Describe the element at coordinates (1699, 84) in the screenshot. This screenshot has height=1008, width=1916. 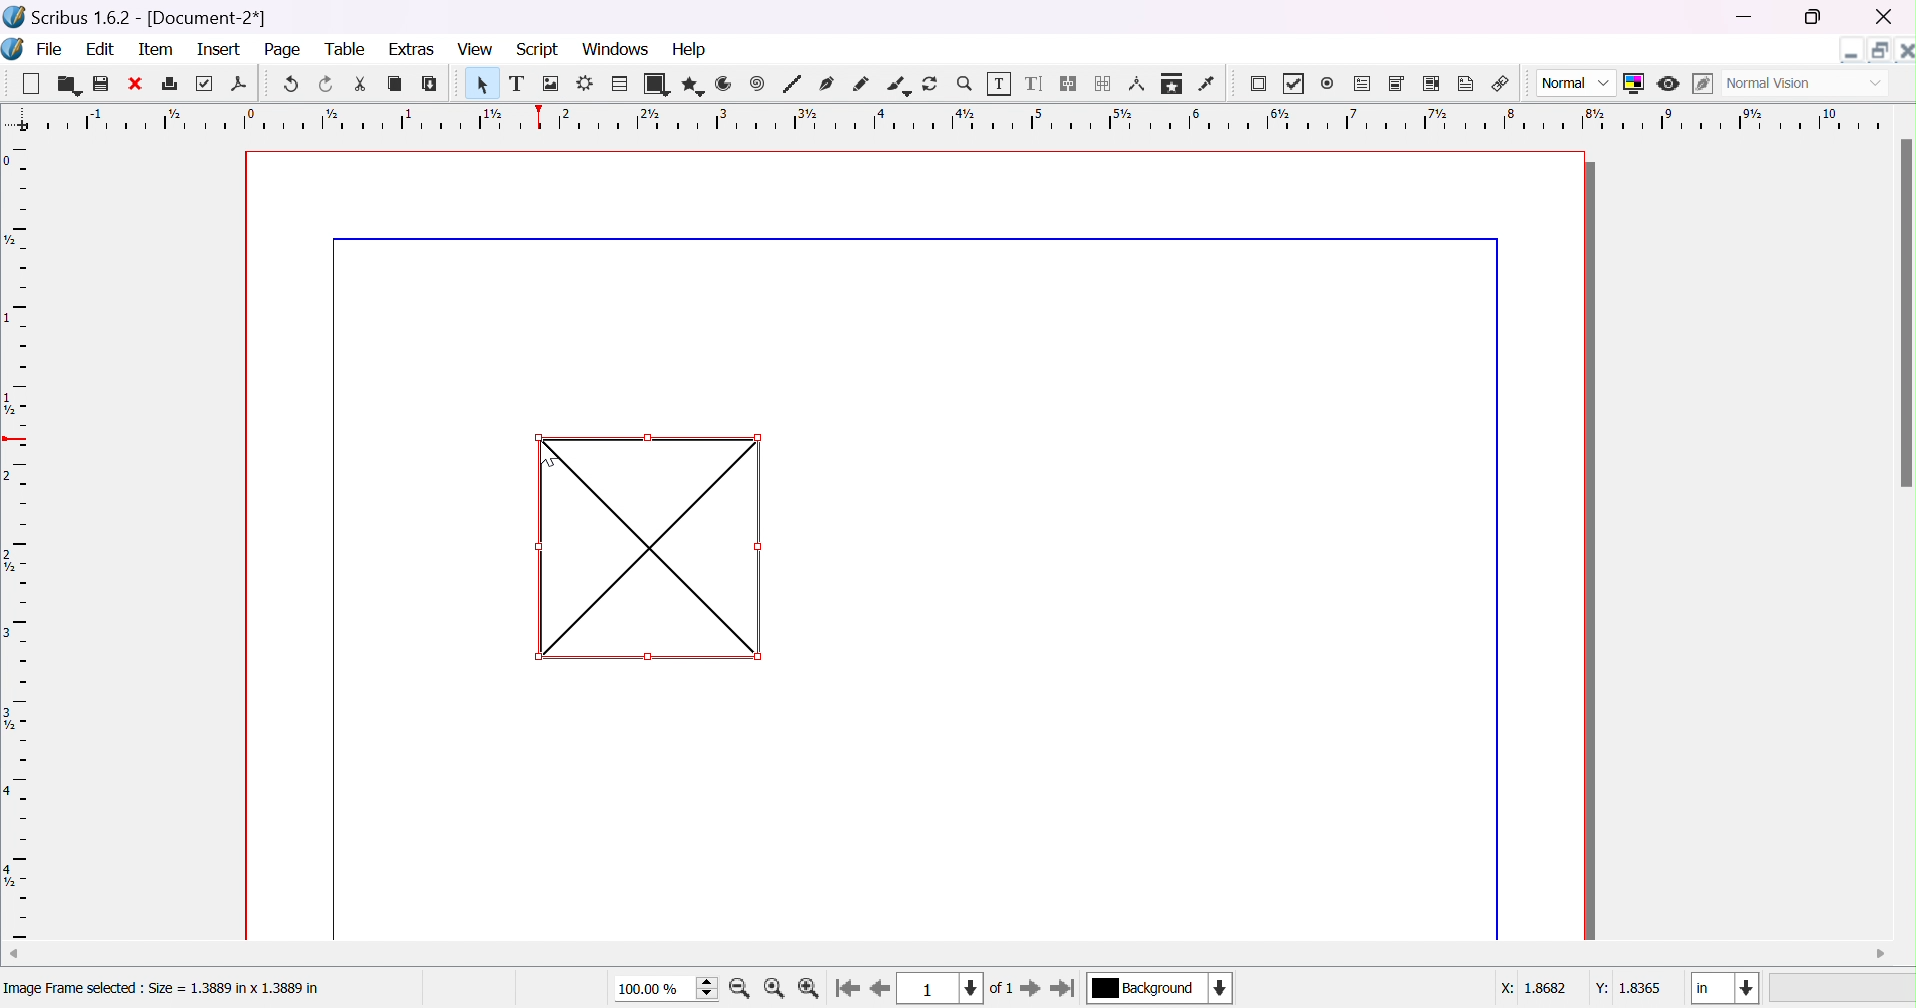
I see `edit in preview mode` at that location.